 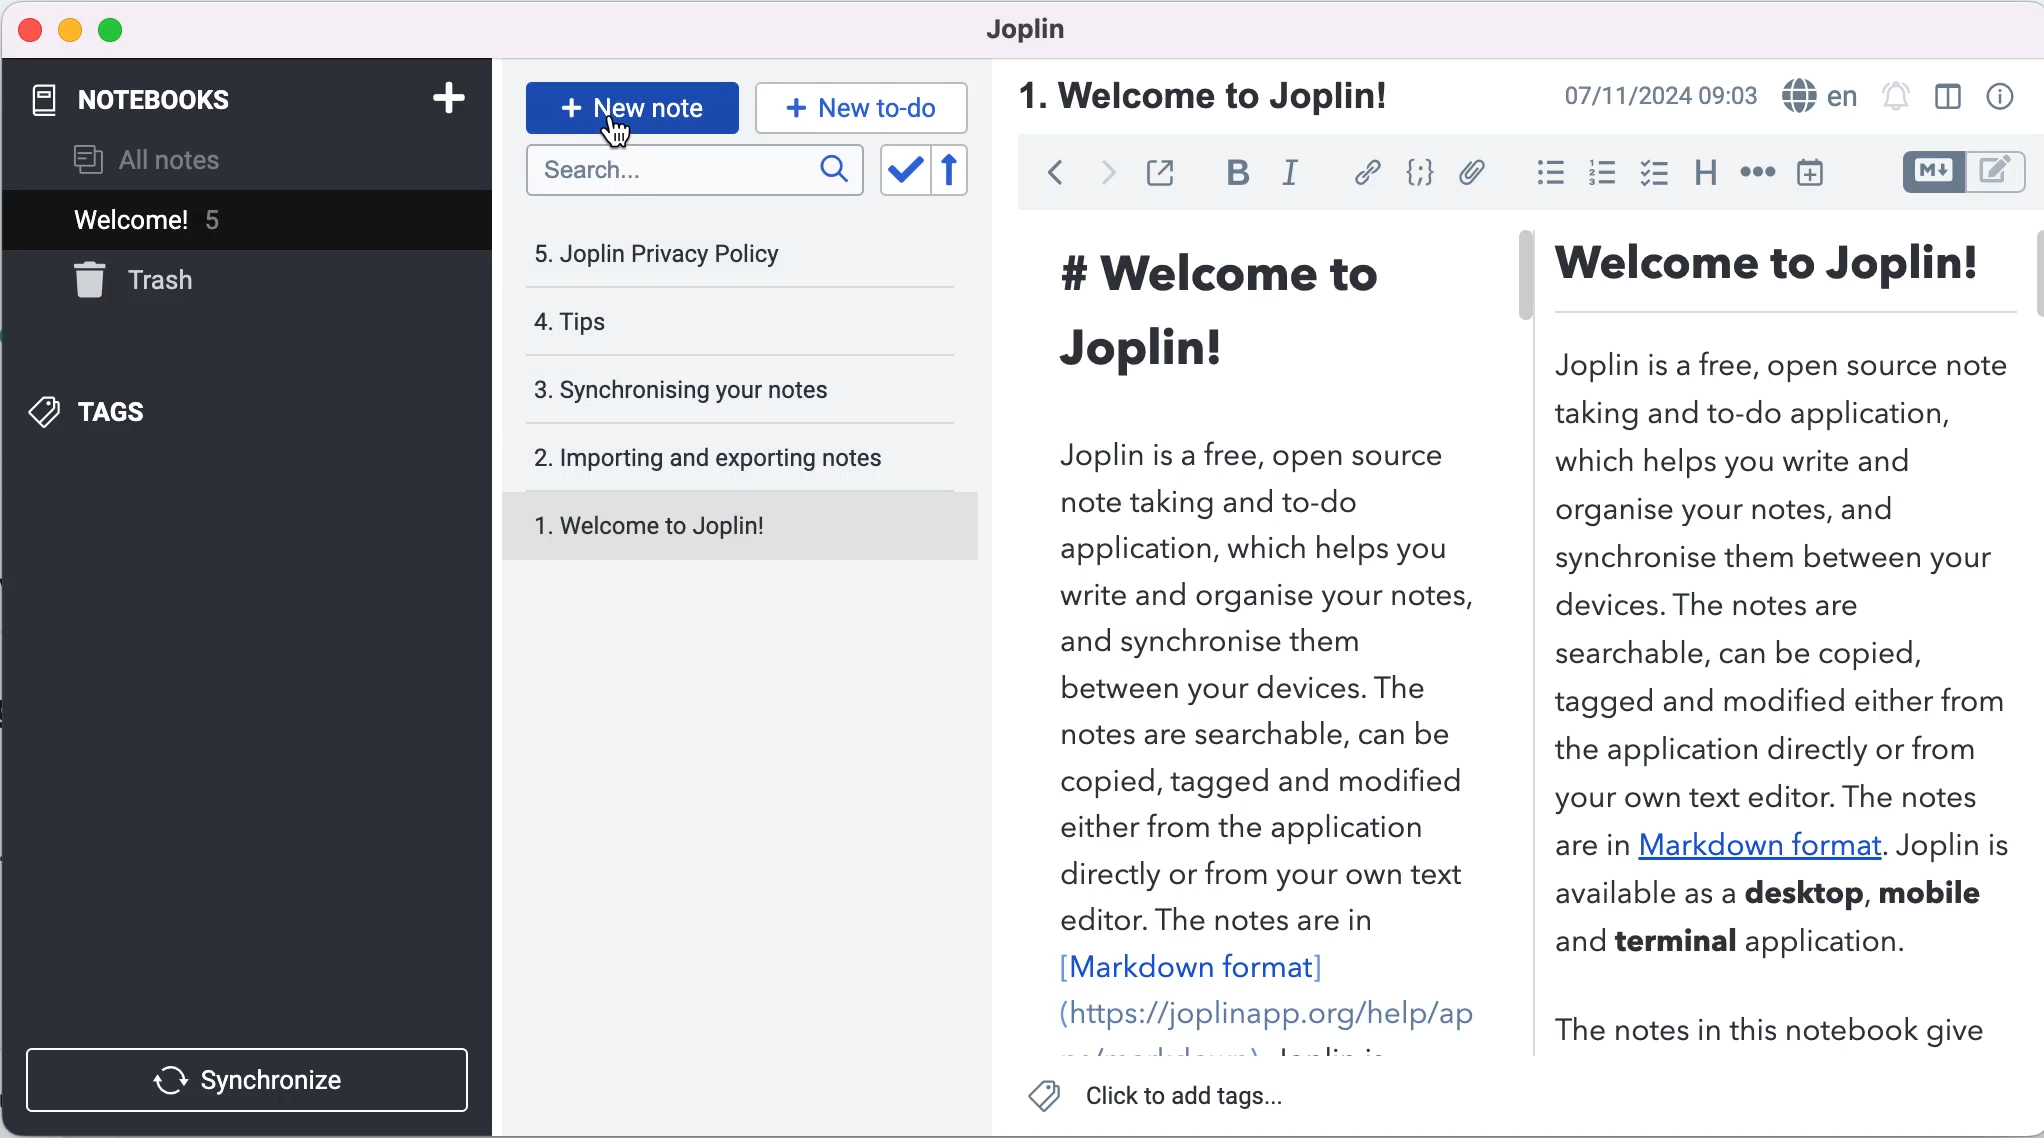 I want to click on forward, so click(x=1109, y=172).